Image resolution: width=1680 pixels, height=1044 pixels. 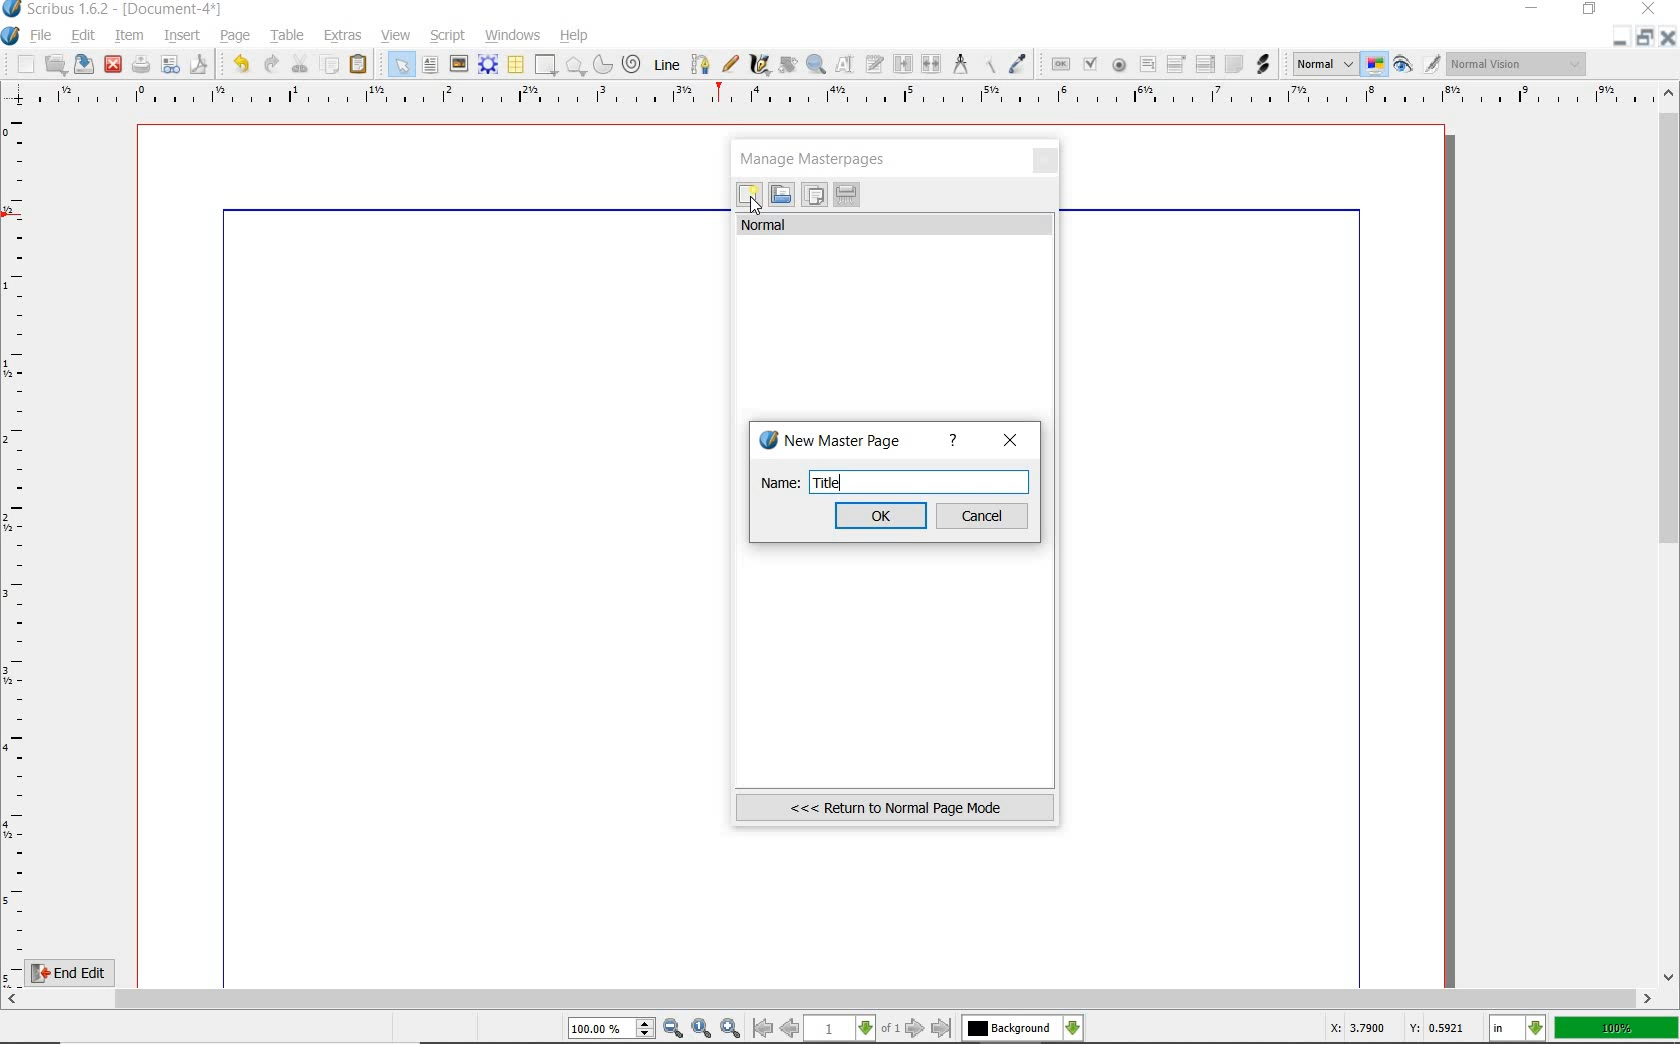 What do you see at coordinates (786, 66) in the screenshot?
I see `rotate item` at bounding box center [786, 66].